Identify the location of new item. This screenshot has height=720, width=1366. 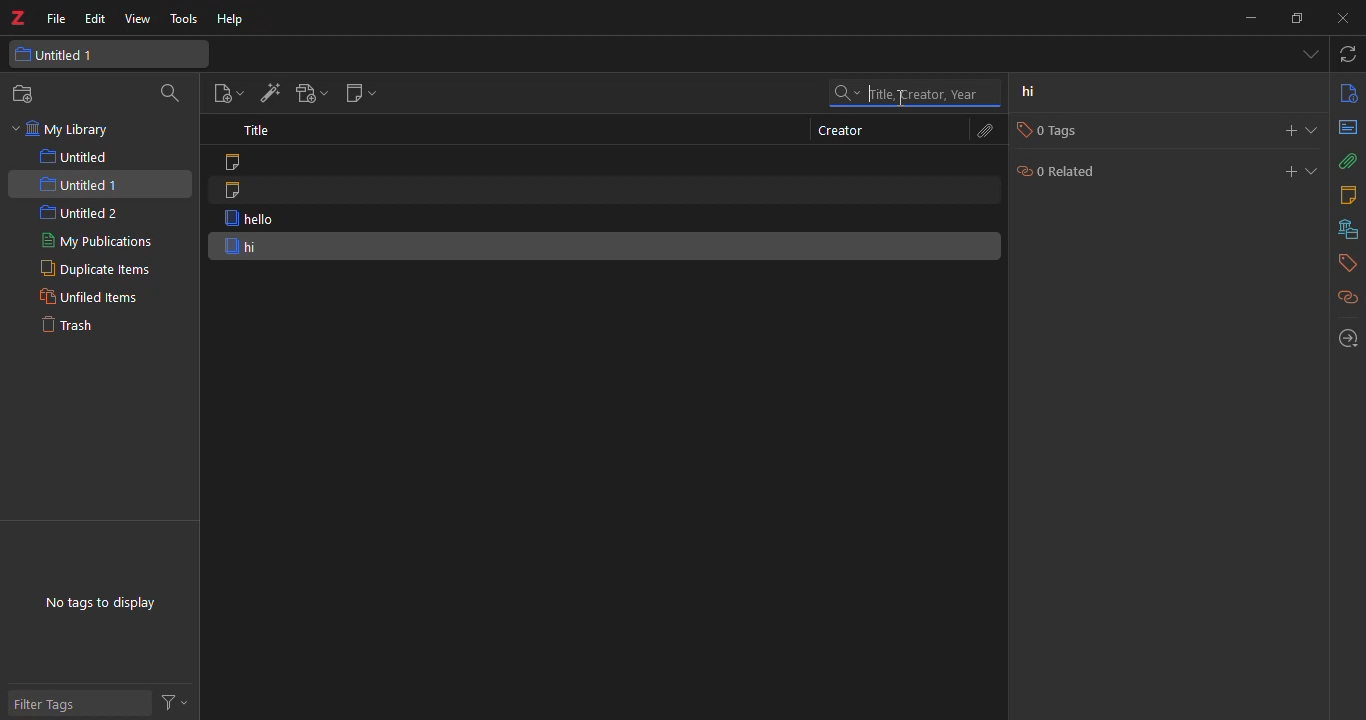
(225, 95).